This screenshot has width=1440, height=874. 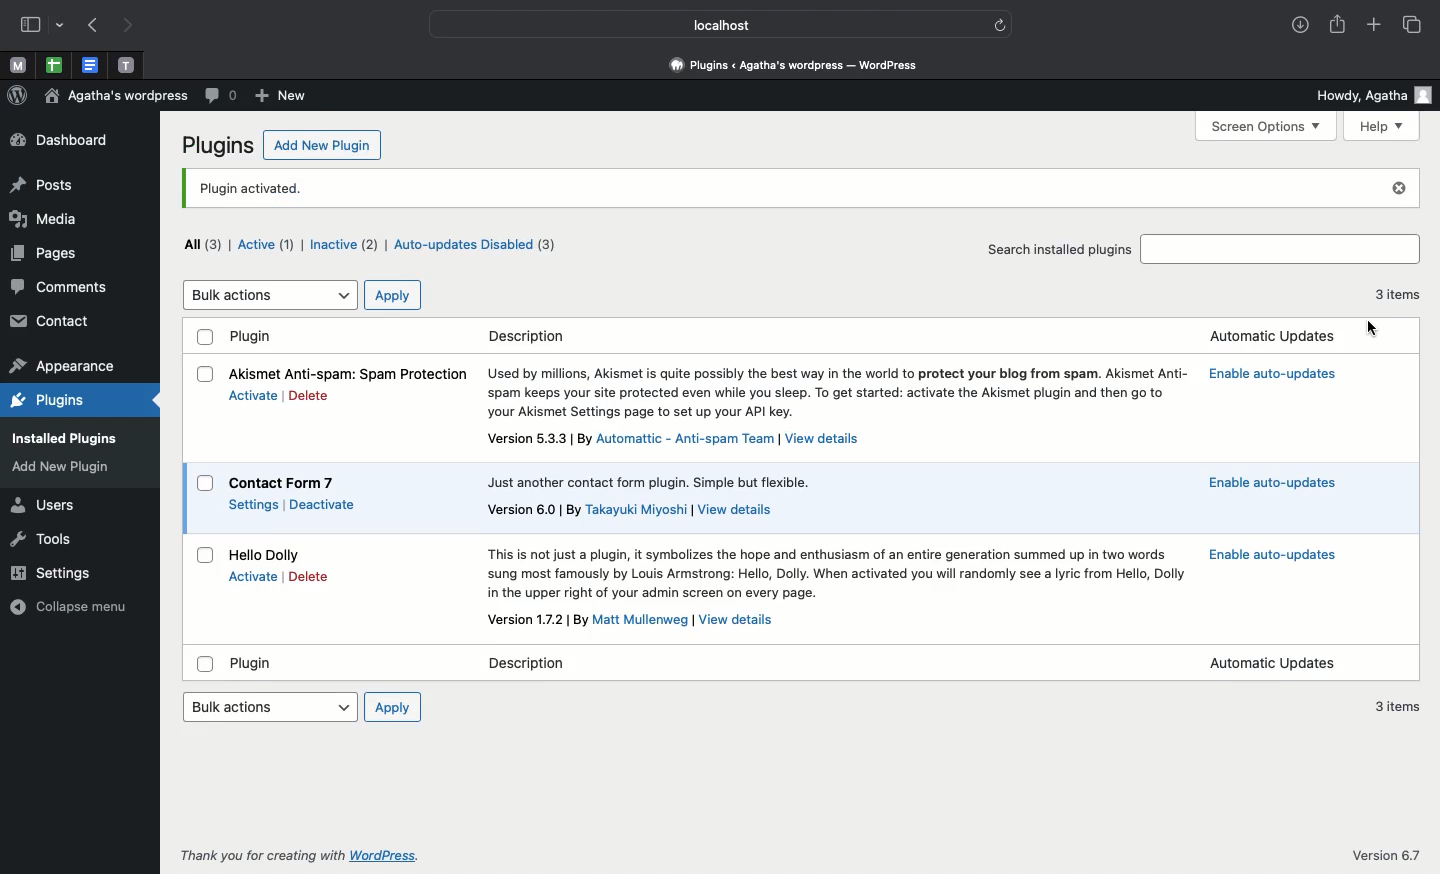 I want to click on Next page, so click(x=131, y=26).